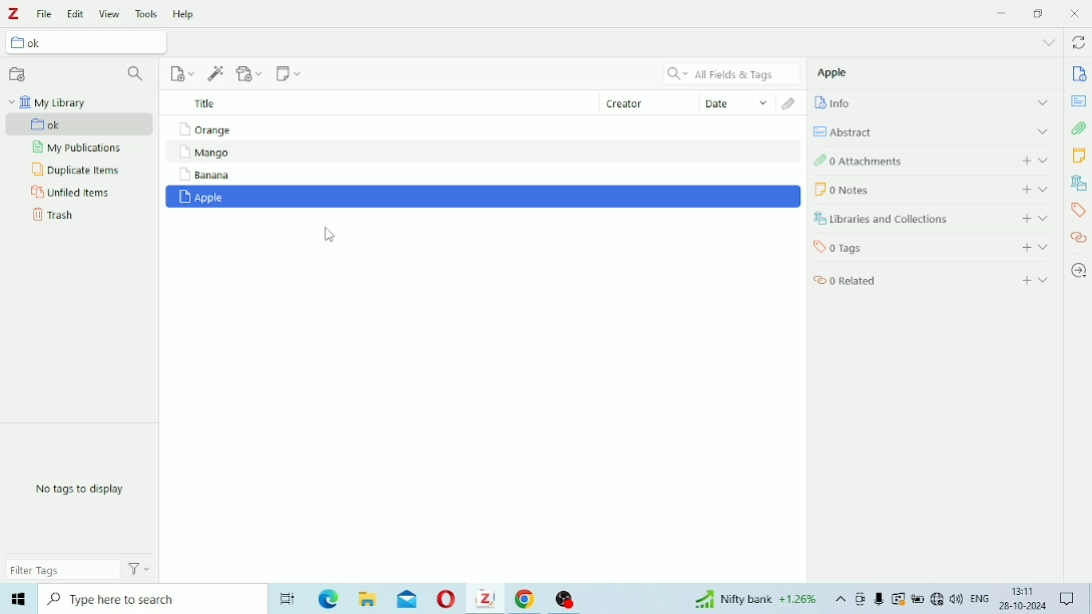 The height and width of the screenshot is (614, 1092). What do you see at coordinates (87, 490) in the screenshot?
I see `No tags to display` at bounding box center [87, 490].